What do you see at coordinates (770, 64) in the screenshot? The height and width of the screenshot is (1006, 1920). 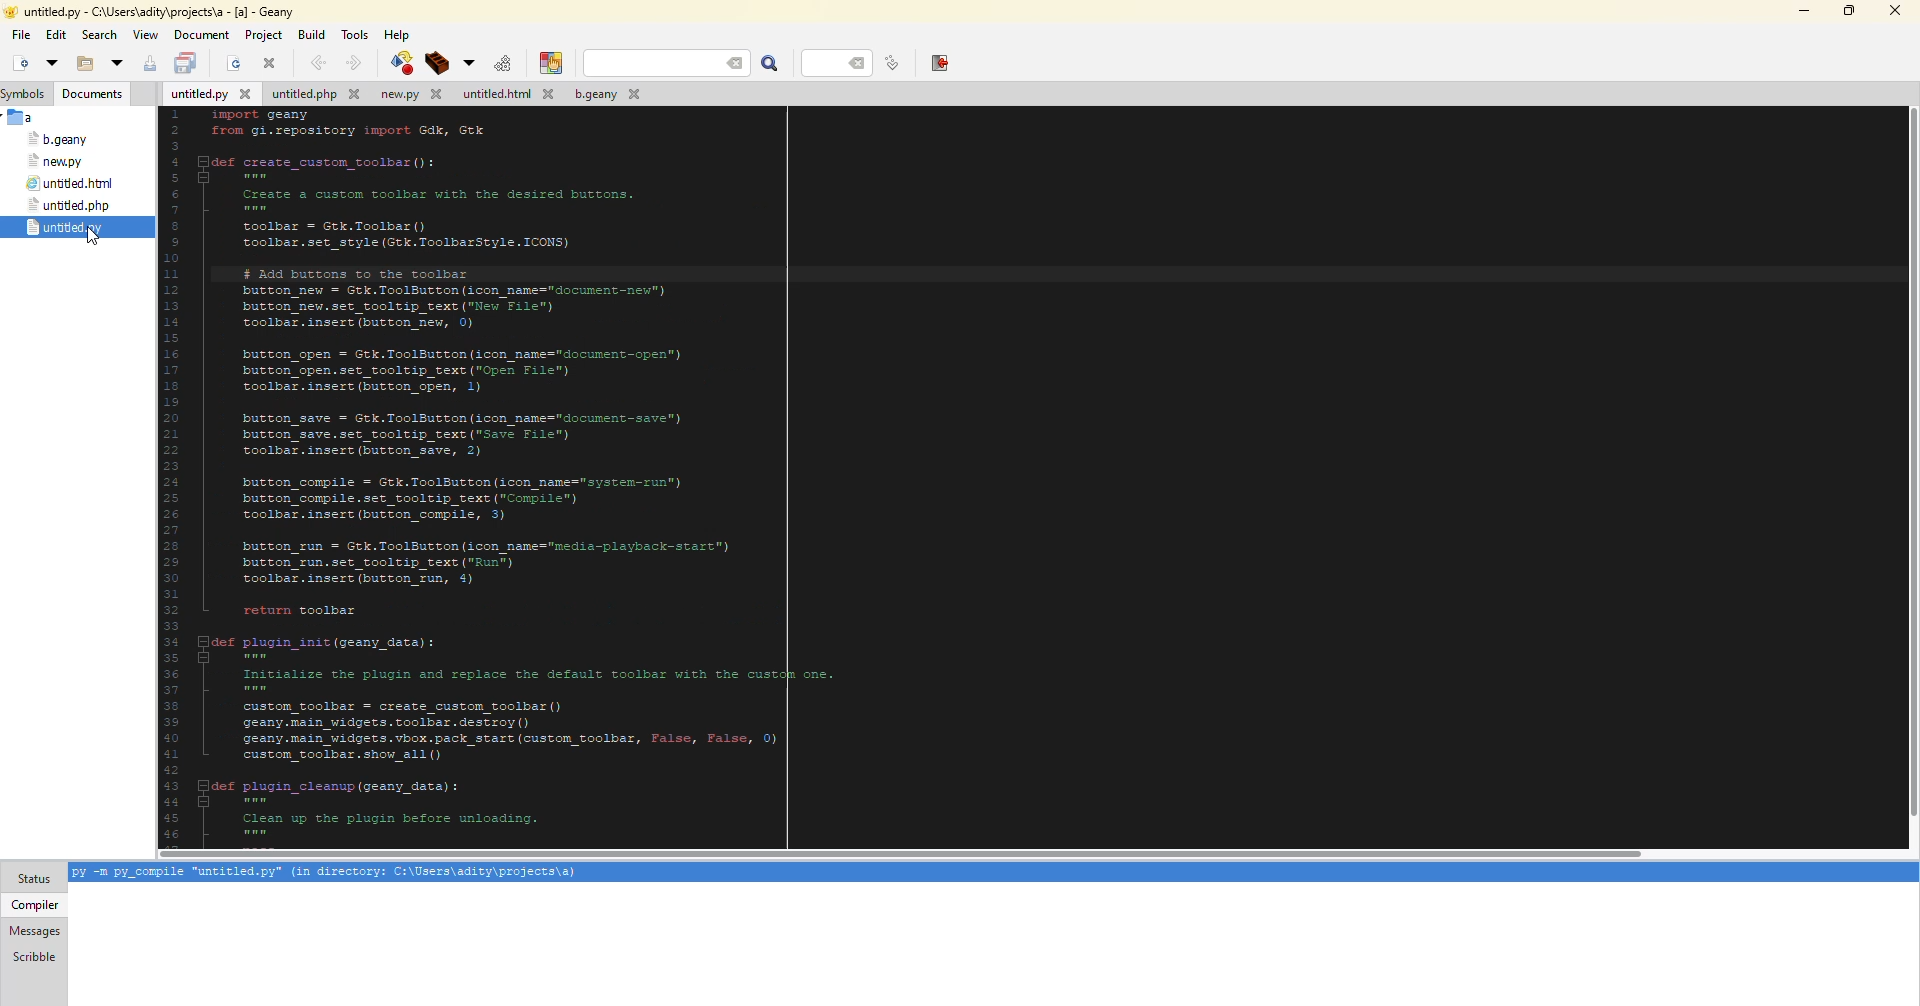 I see `search` at bounding box center [770, 64].